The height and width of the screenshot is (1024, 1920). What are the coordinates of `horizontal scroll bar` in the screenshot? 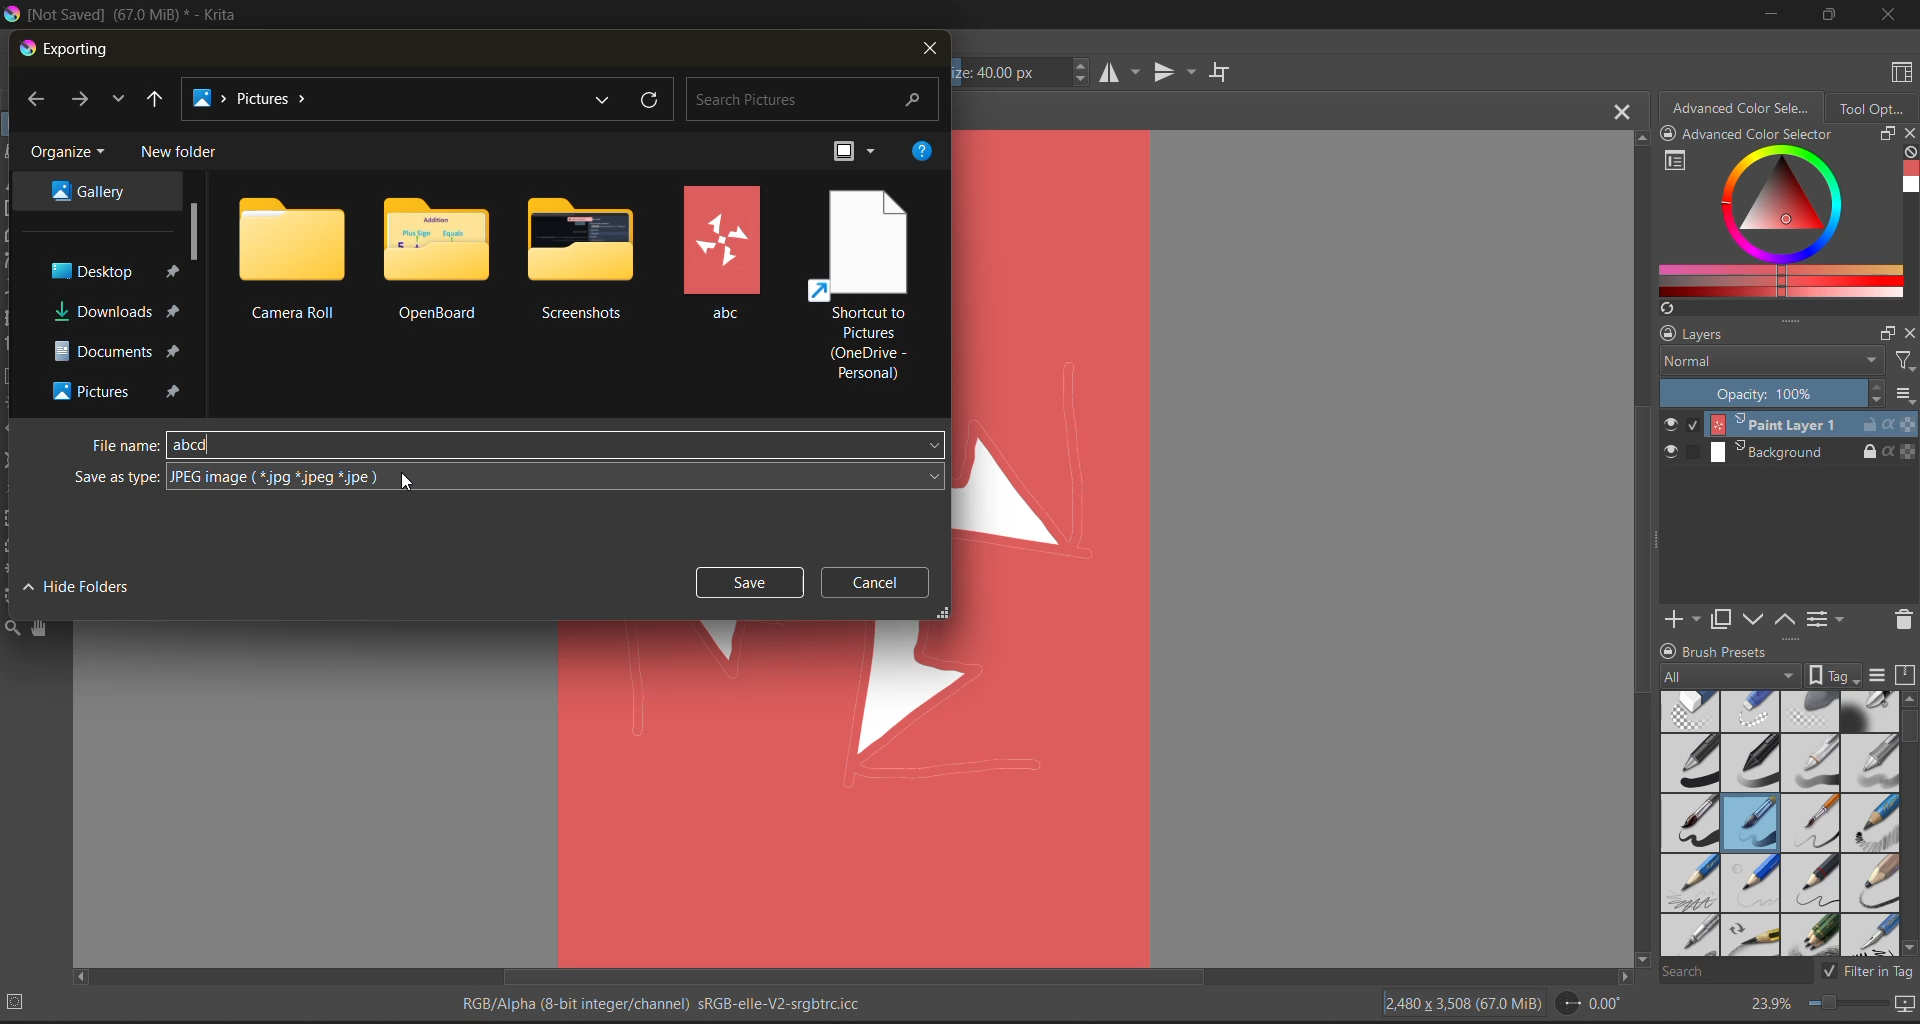 It's located at (858, 976).